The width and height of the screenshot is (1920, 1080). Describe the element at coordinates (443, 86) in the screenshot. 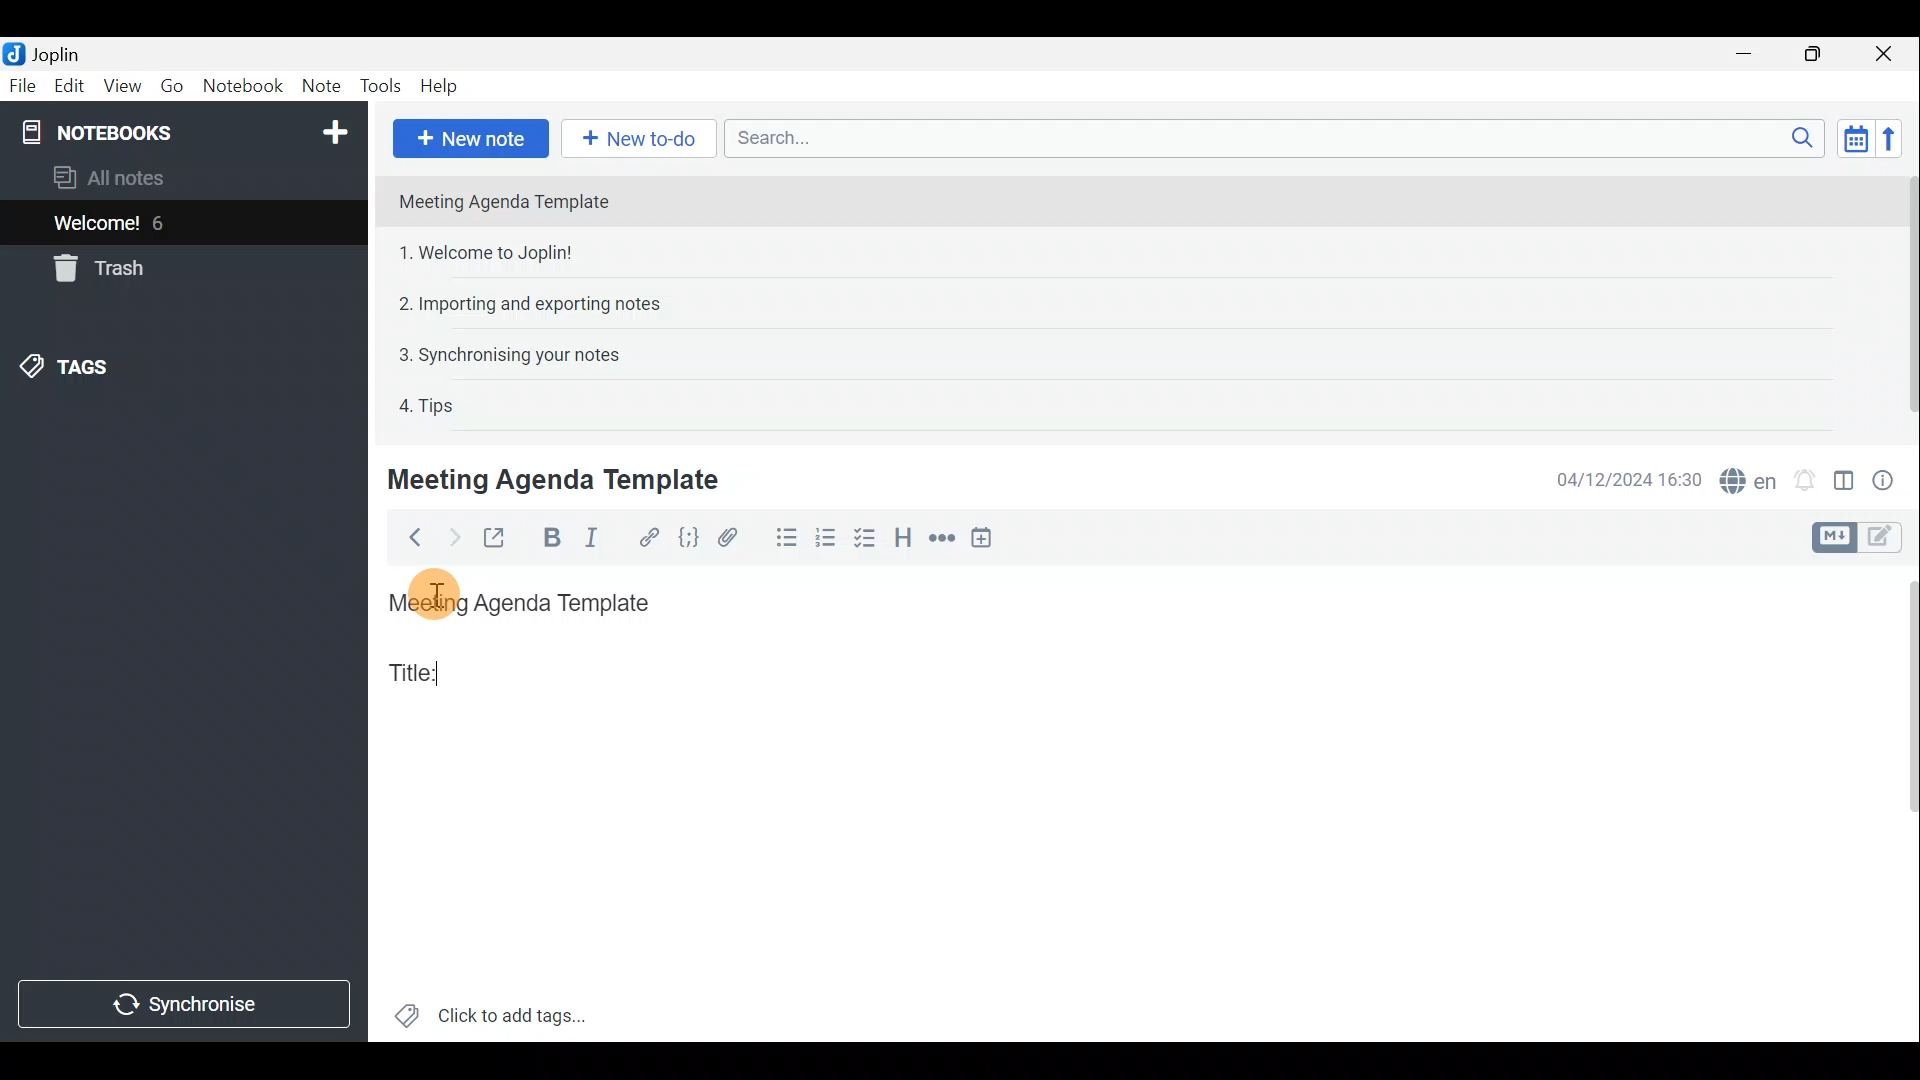

I see `Help` at that location.